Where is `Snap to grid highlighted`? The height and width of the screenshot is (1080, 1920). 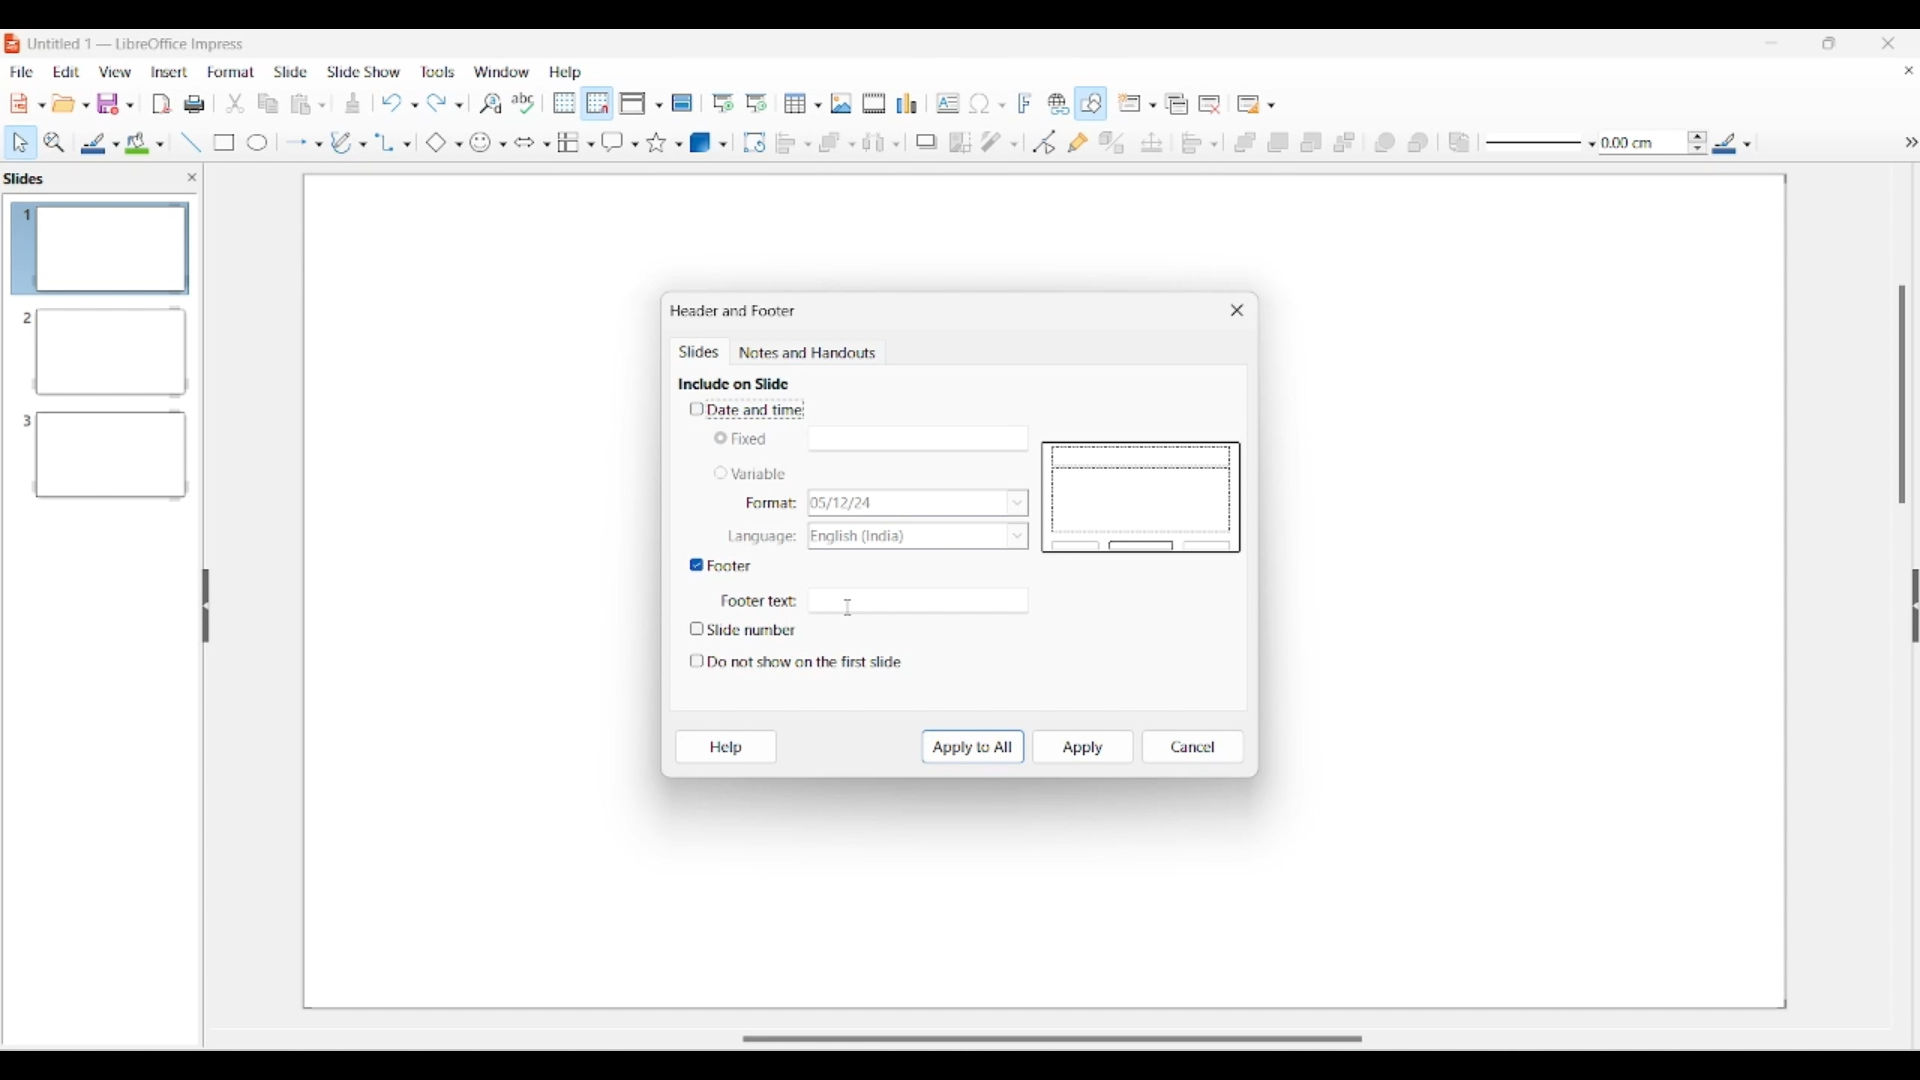
Snap to grid highlighted is located at coordinates (598, 104).